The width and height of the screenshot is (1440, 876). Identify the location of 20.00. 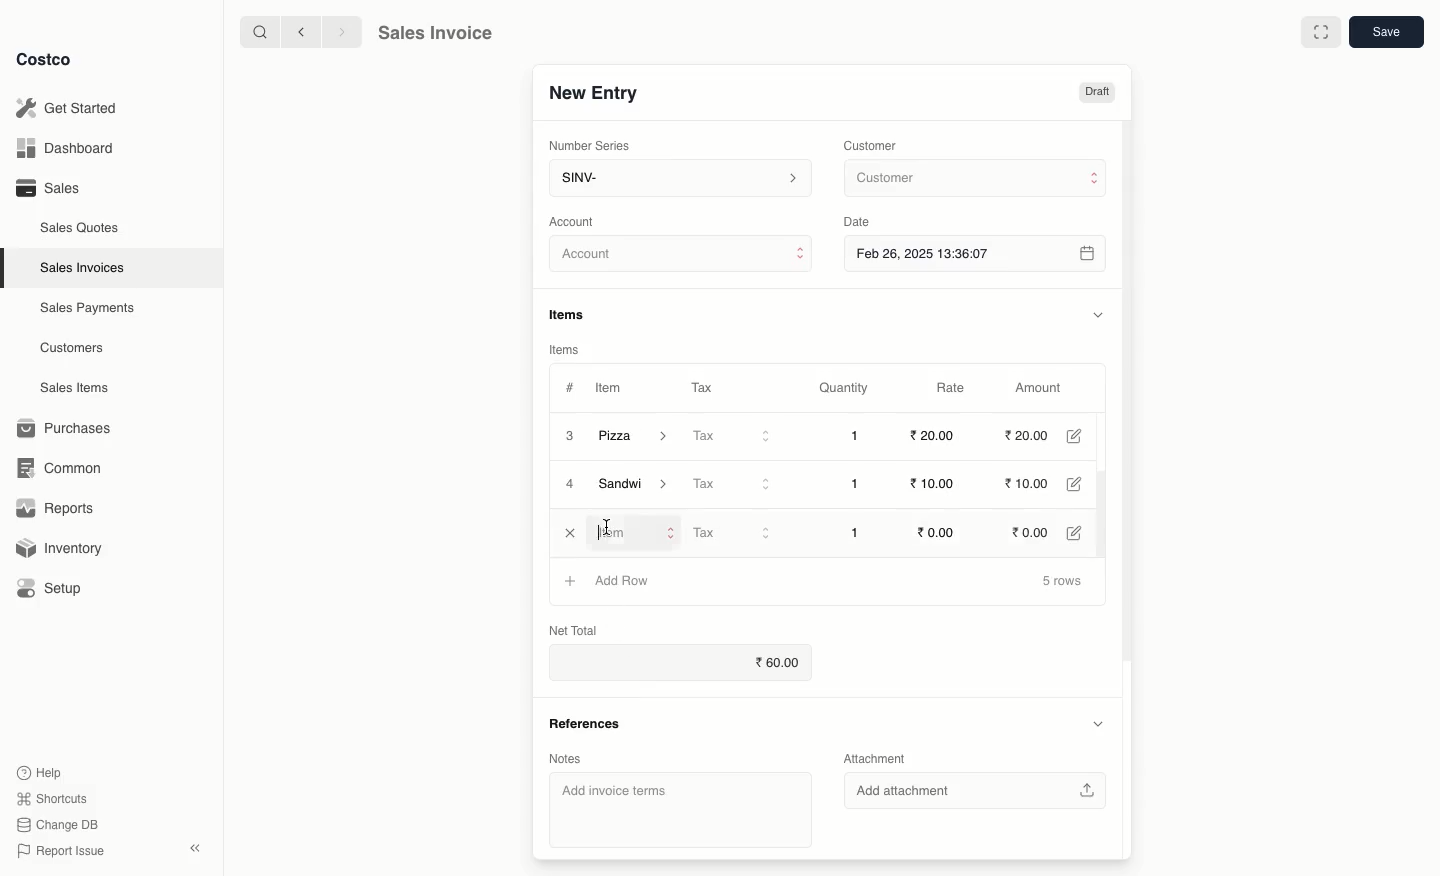
(931, 436).